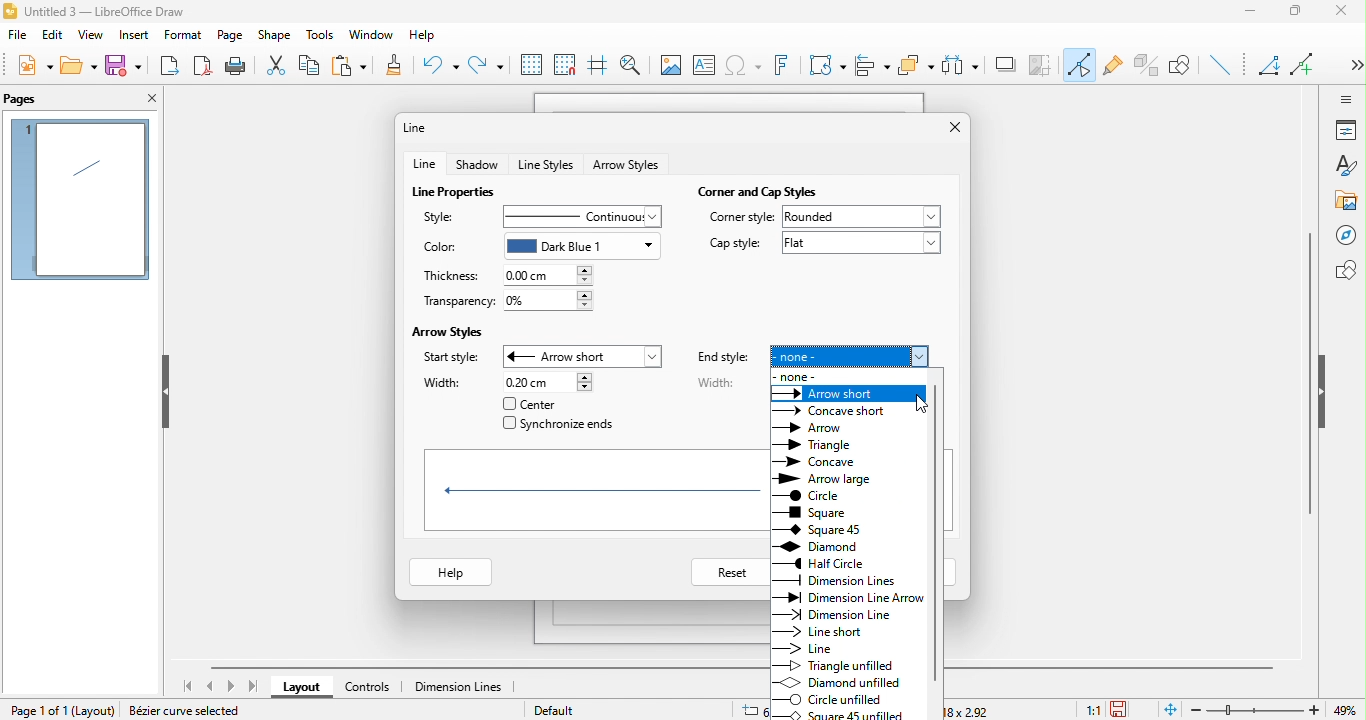 This screenshot has width=1366, height=720. What do you see at coordinates (401, 67) in the screenshot?
I see `clone formatting` at bounding box center [401, 67].